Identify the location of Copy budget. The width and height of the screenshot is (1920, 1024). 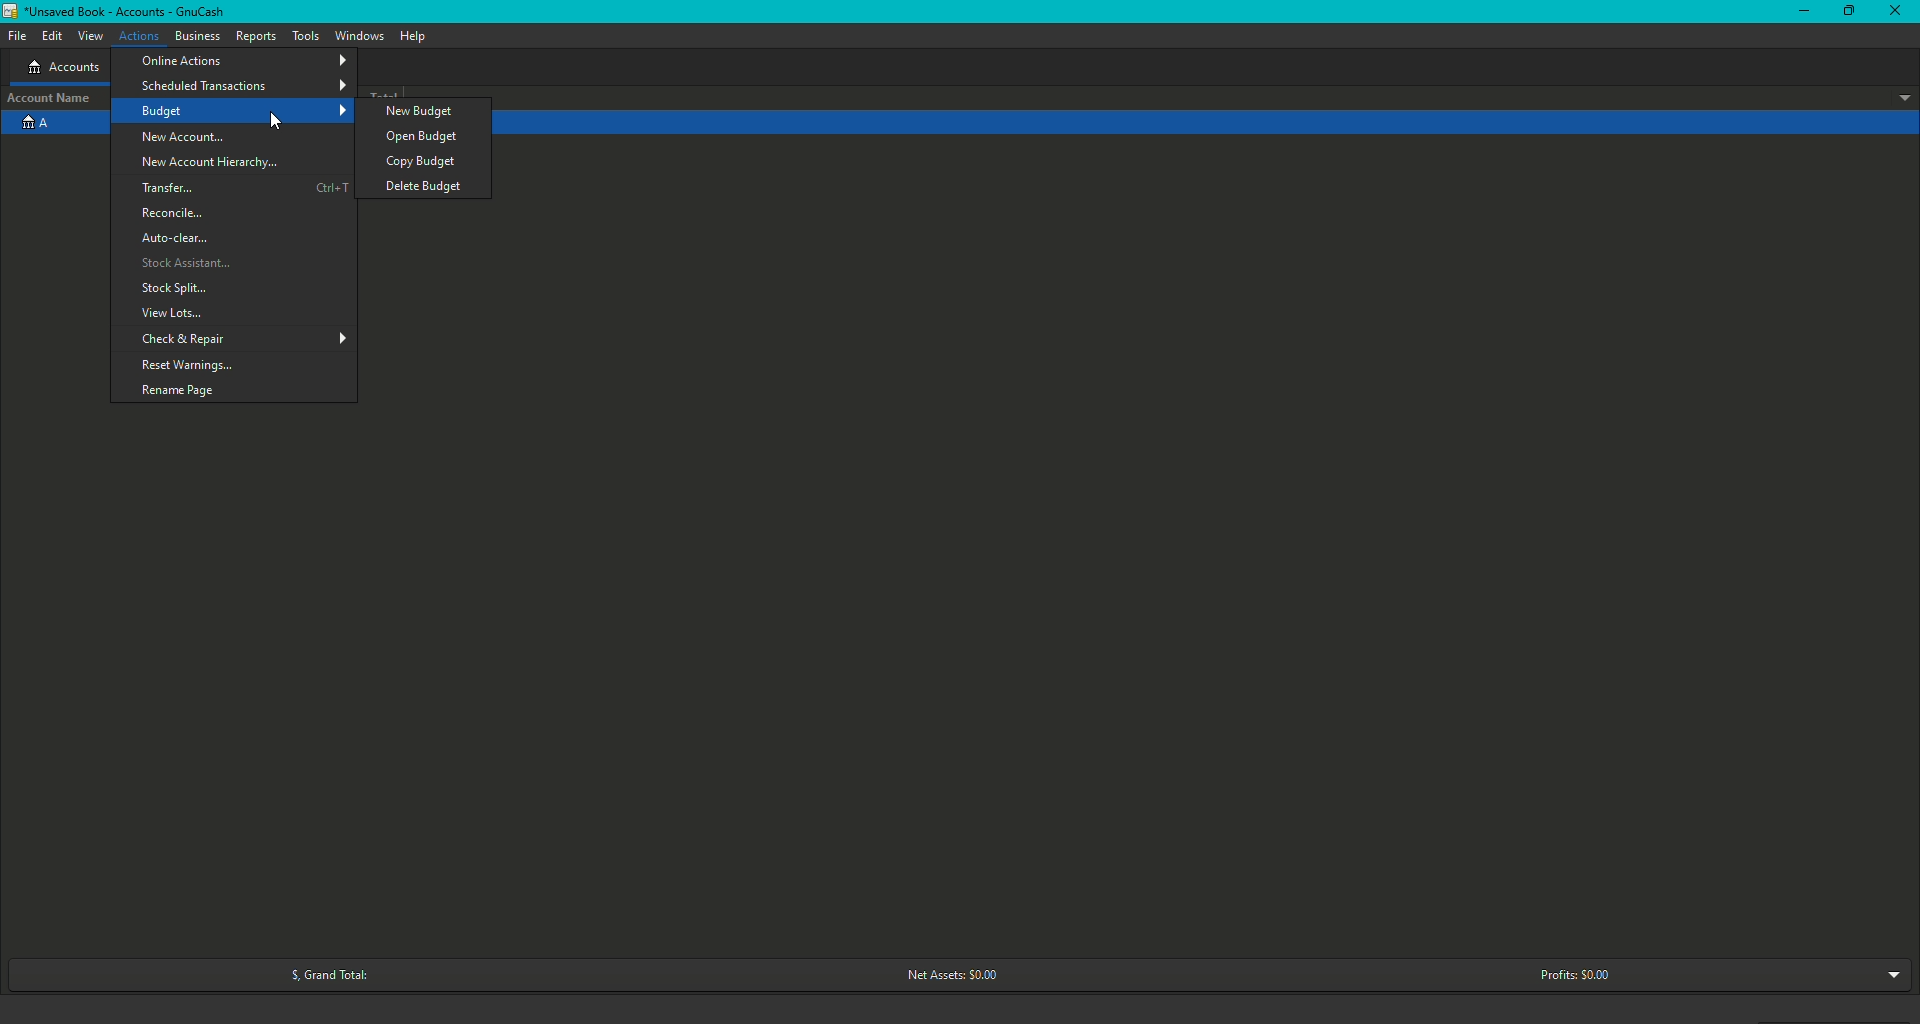
(418, 163).